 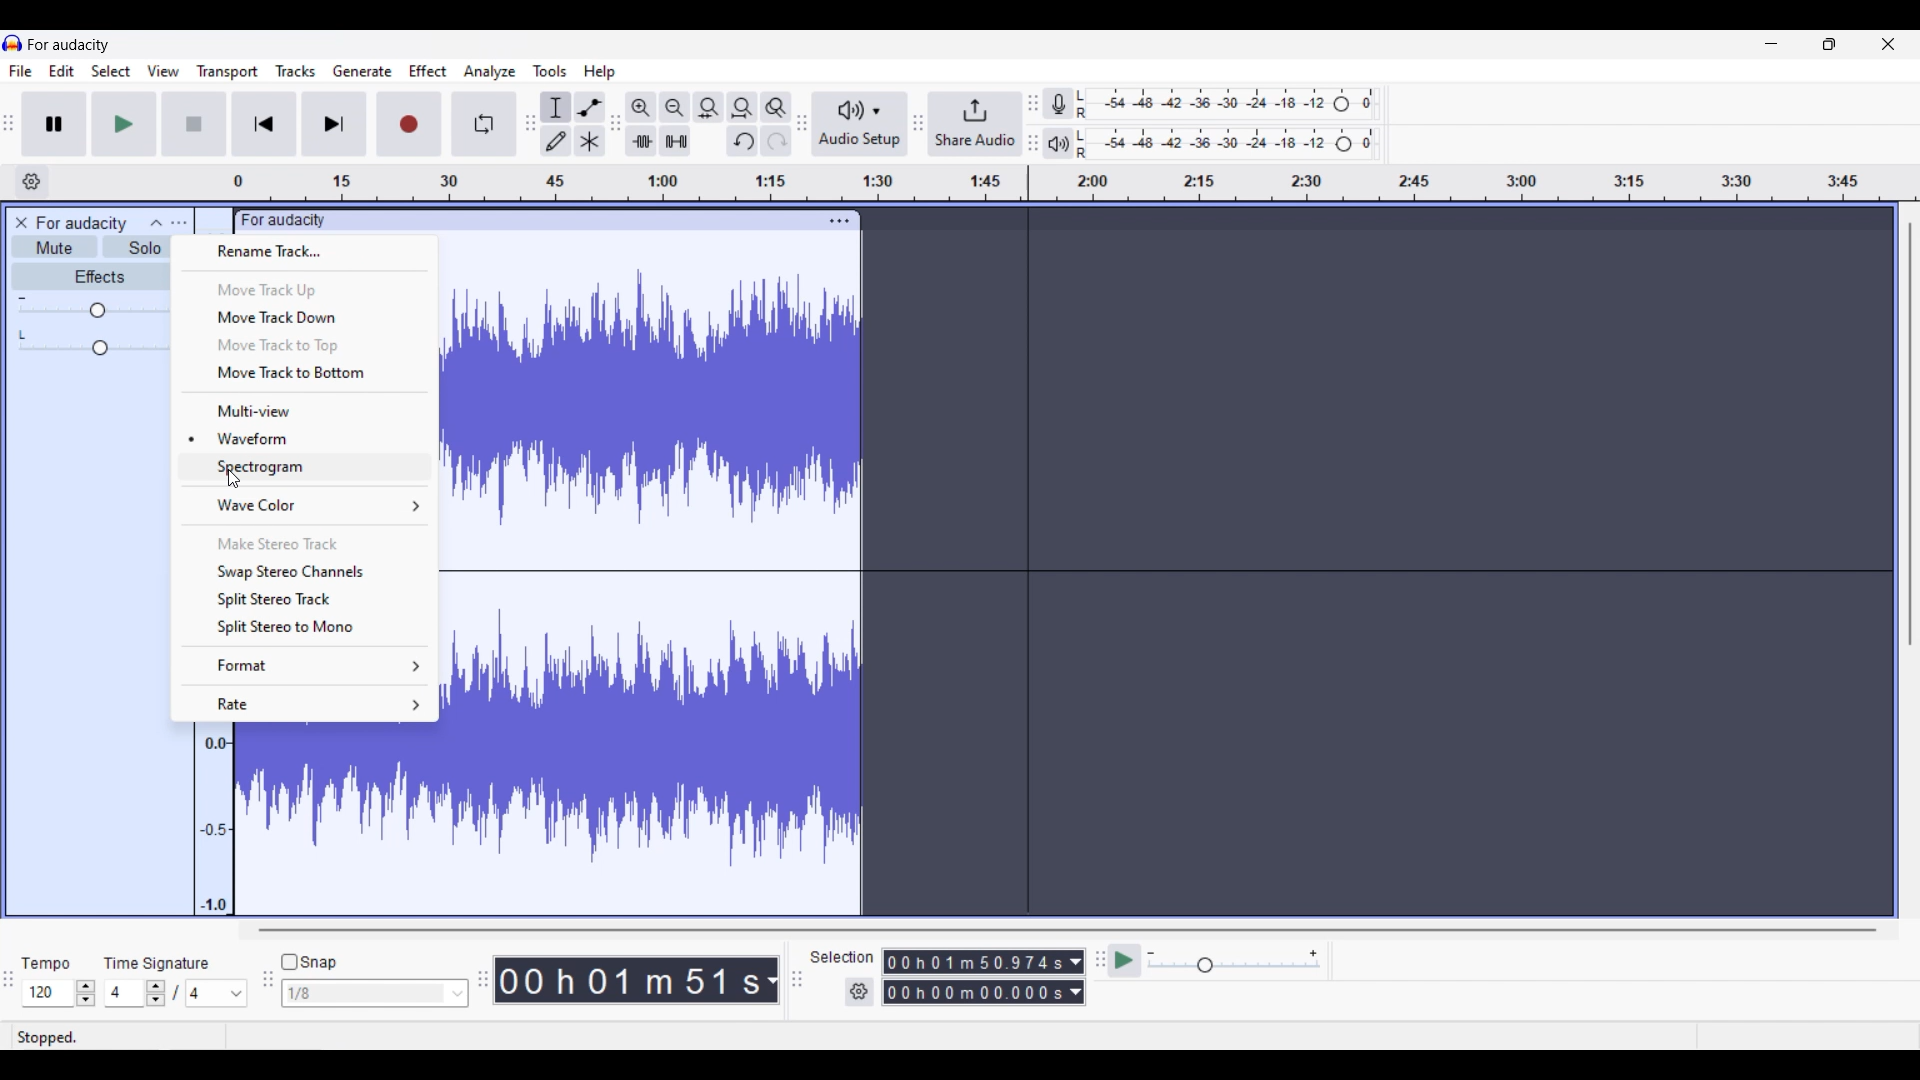 I want to click on Timeline settings, so click(x=32, y=182).